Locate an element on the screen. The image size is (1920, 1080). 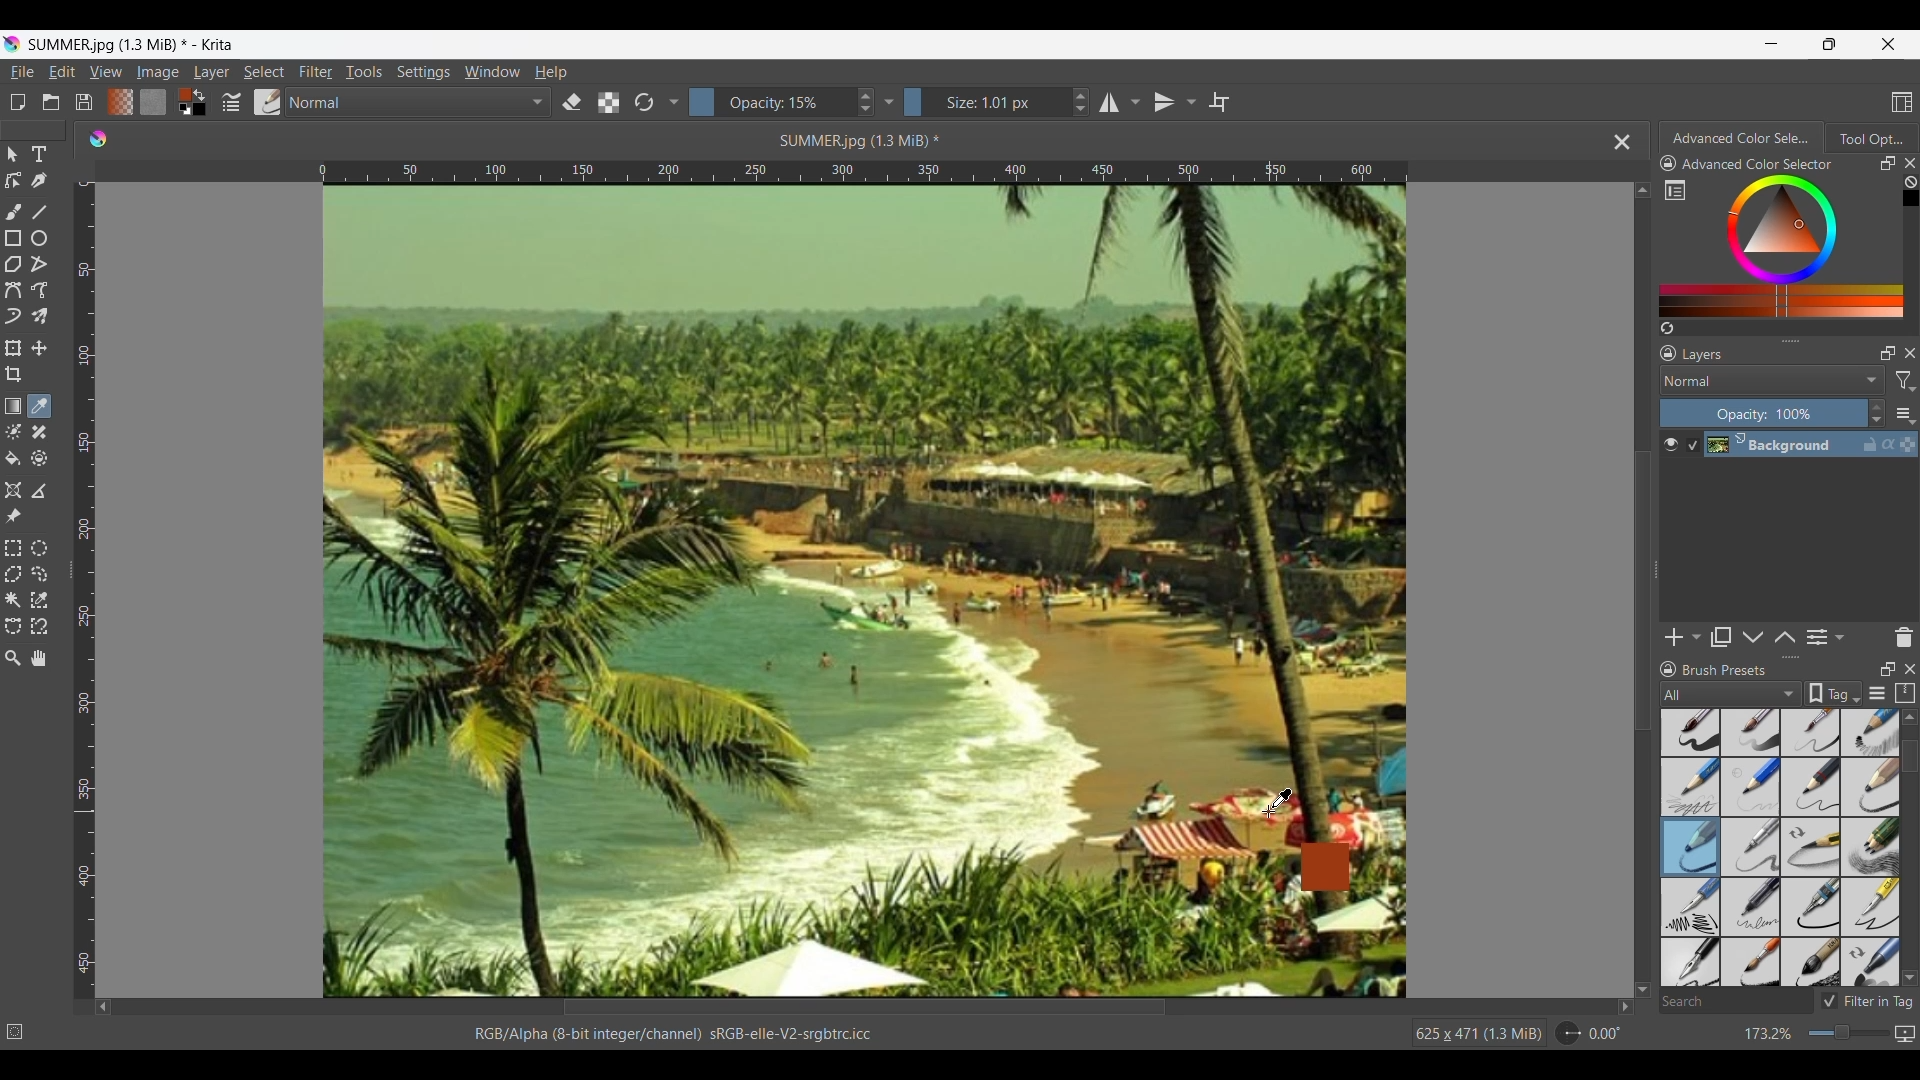
625 x 471 (13 MiB) is located at coordinates (1475, 1035).